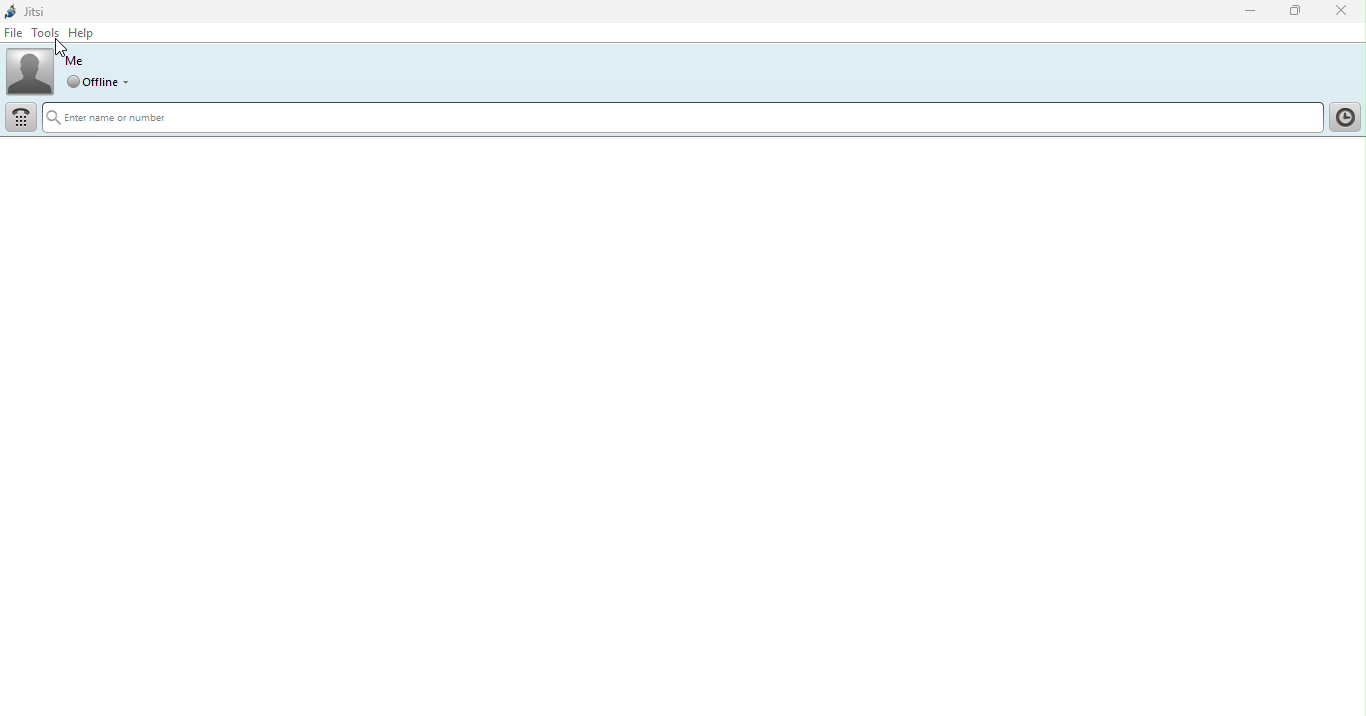  I want to click on Enter name or number, so click(677, 120).